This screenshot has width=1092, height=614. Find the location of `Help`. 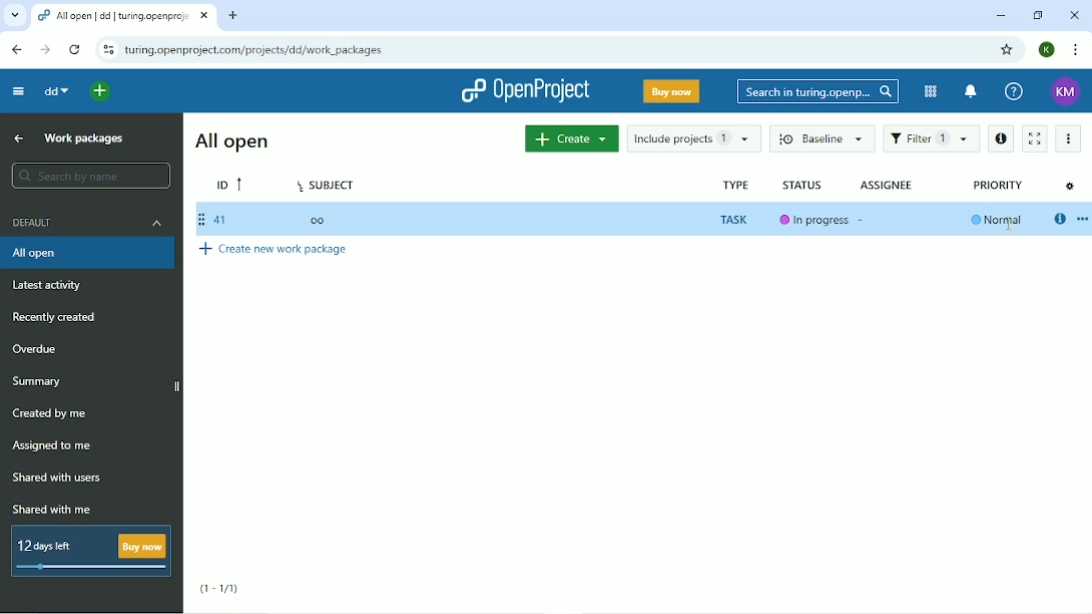

Help is located at coordinates (1013, 91).